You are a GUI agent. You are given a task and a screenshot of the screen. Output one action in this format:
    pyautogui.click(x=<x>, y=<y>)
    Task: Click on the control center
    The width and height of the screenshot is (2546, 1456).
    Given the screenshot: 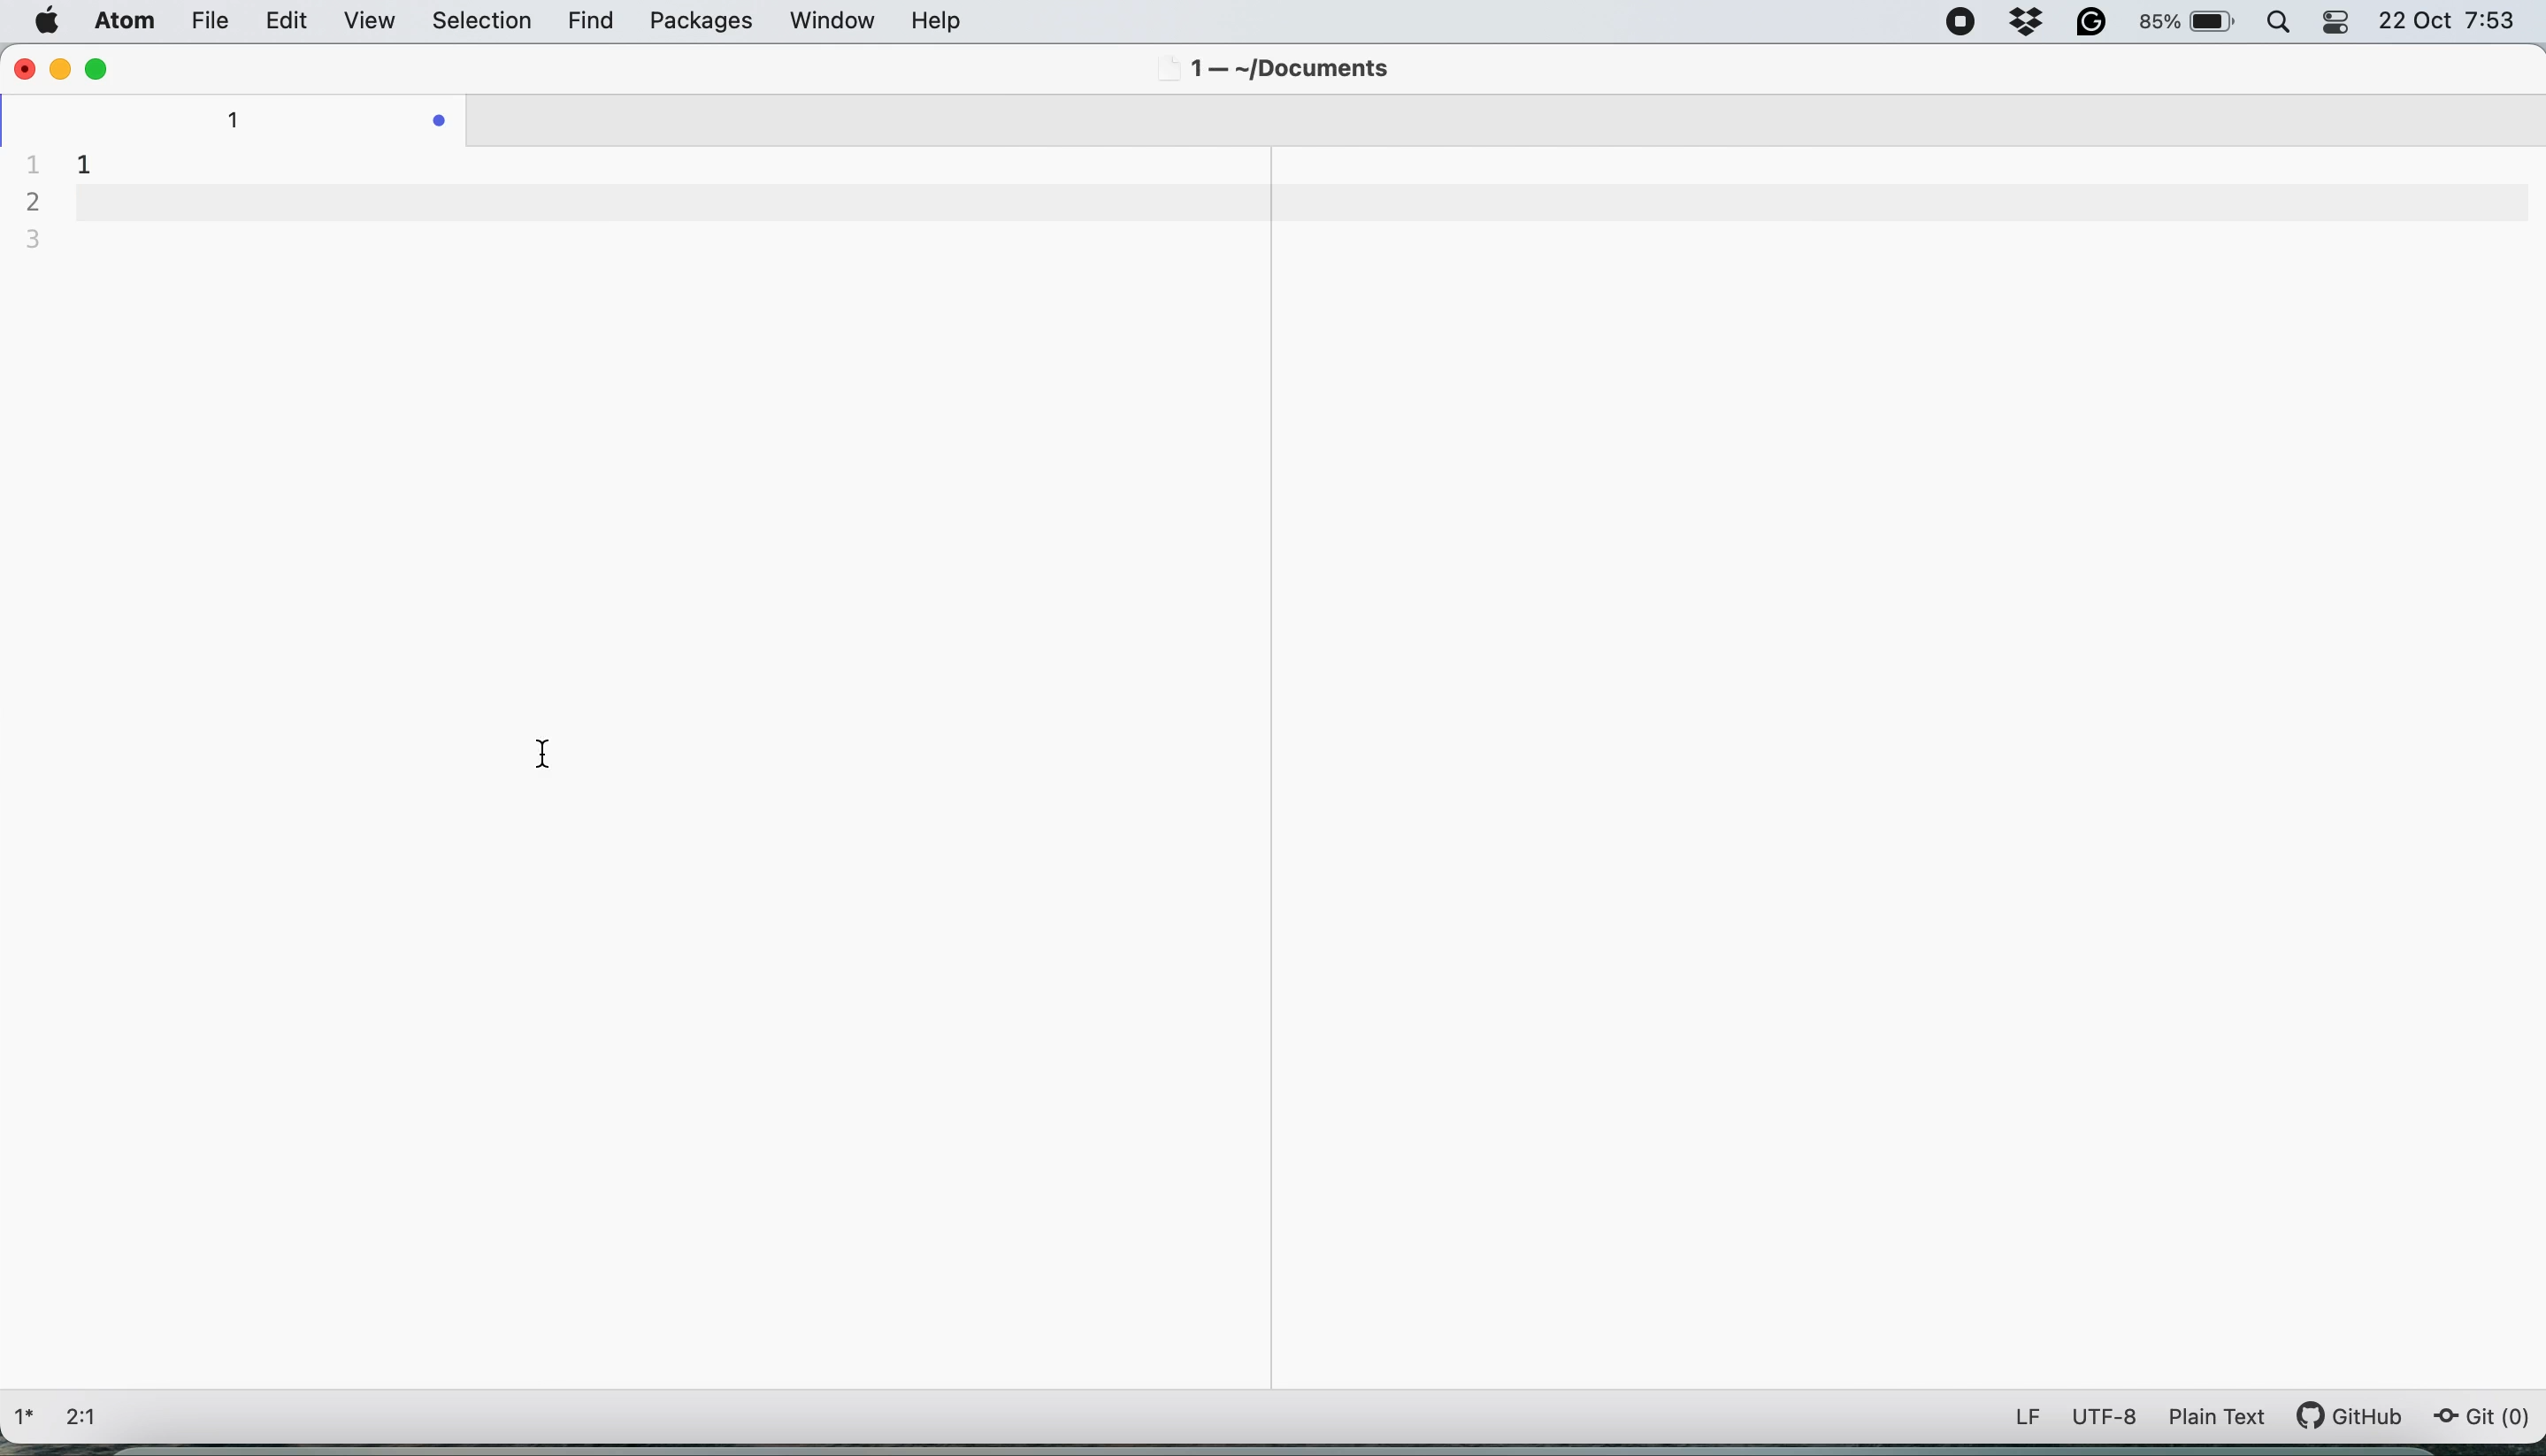 What is the action you would take?
    pyautogui.click(x=2342, y=25)
    